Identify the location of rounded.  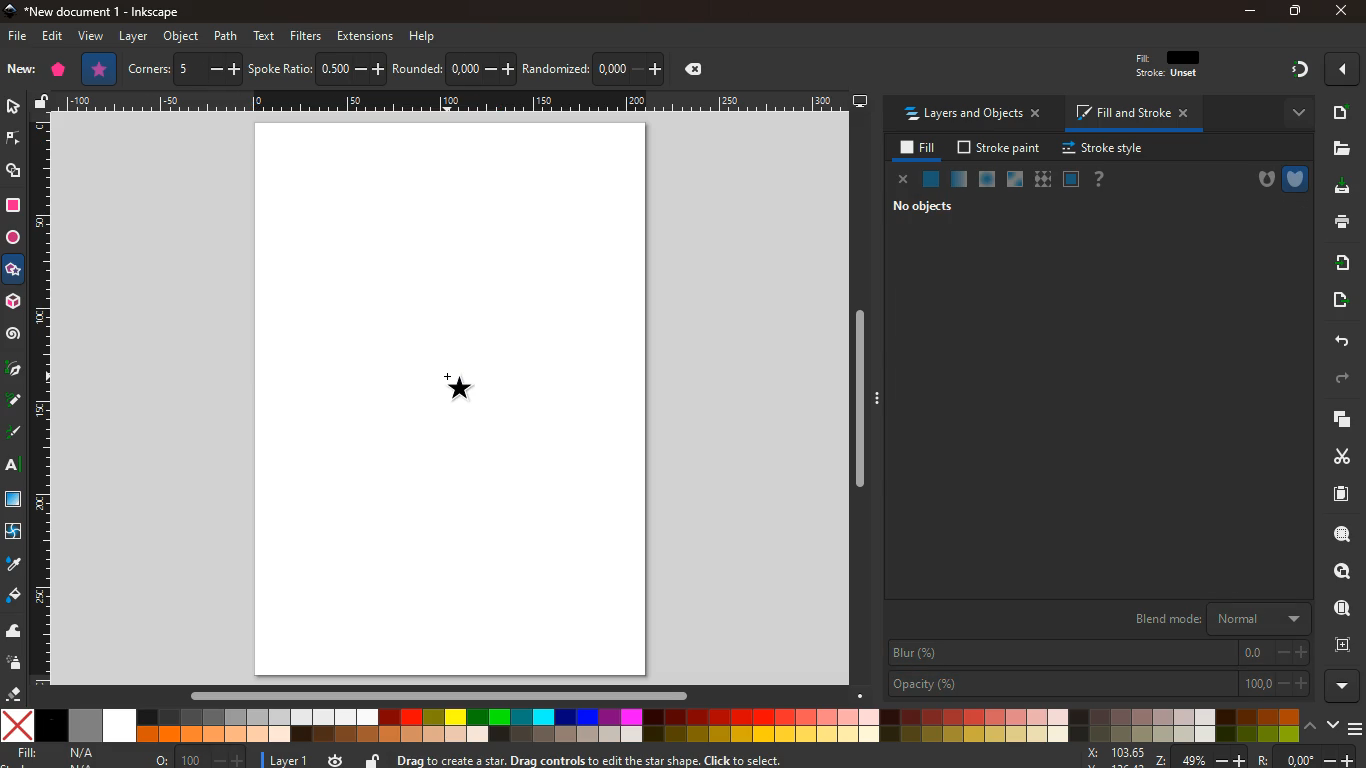
(454, 66).